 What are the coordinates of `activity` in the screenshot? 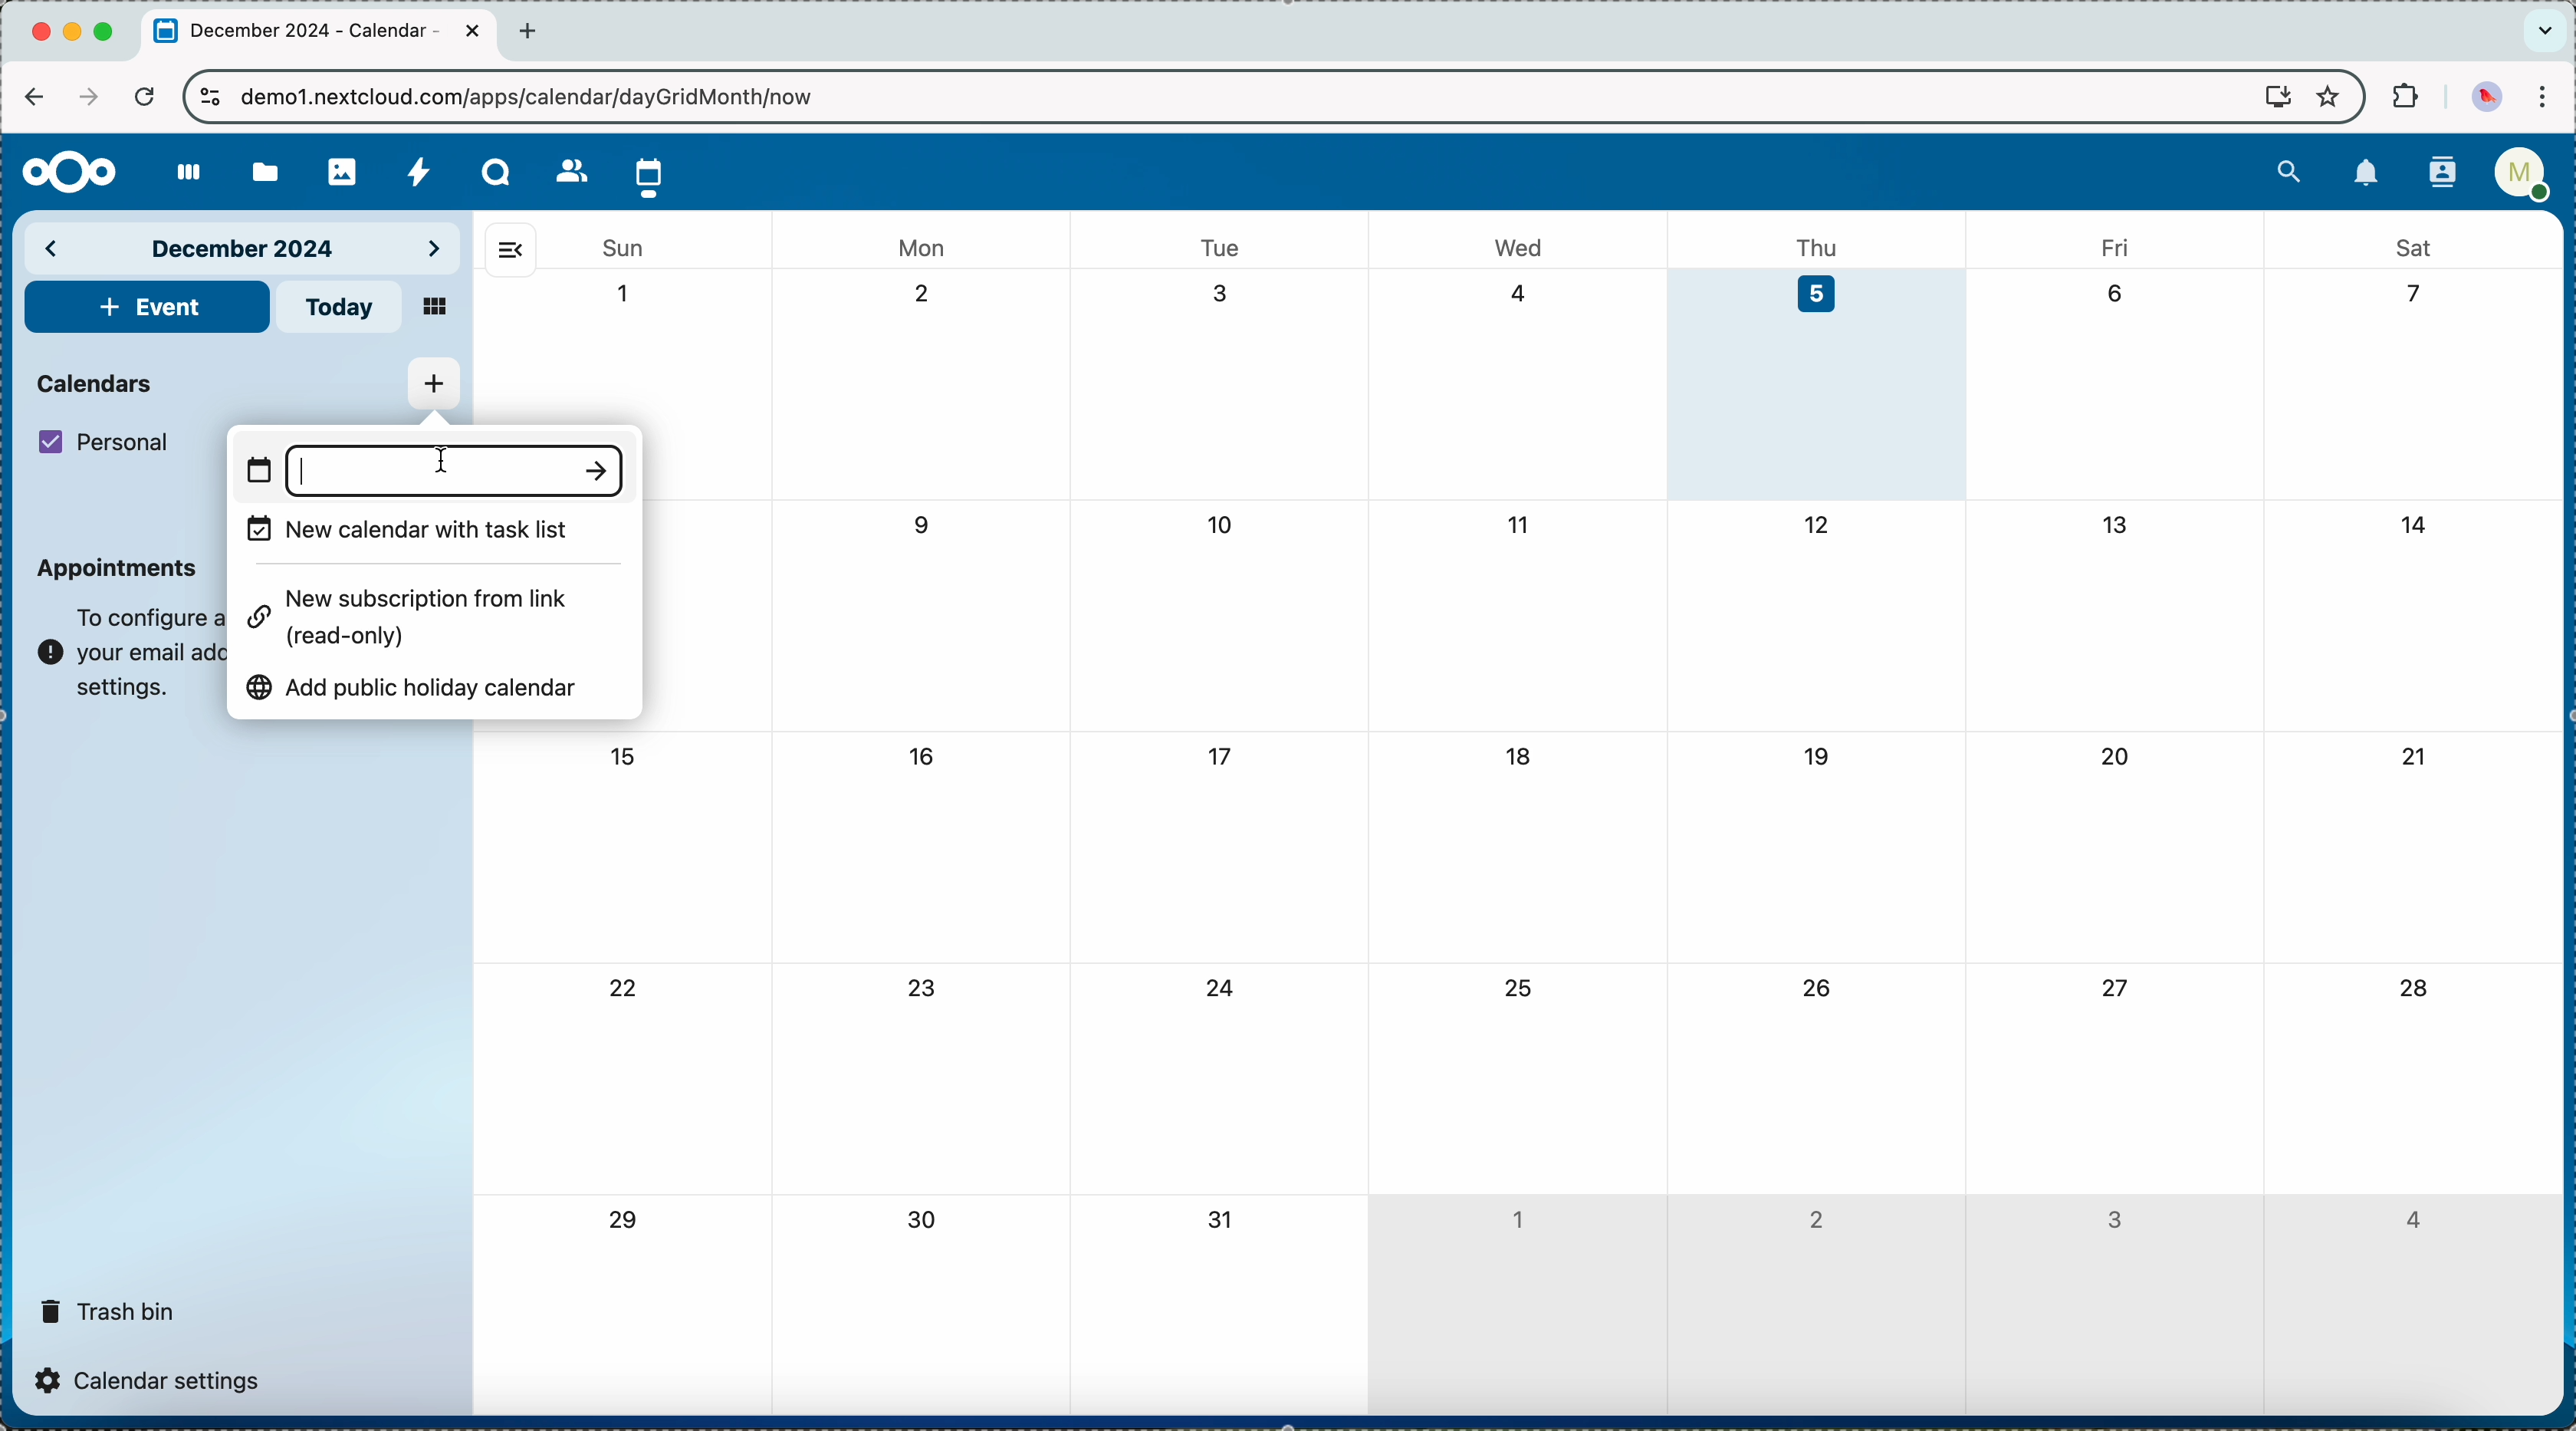 It's located at (420, 171).